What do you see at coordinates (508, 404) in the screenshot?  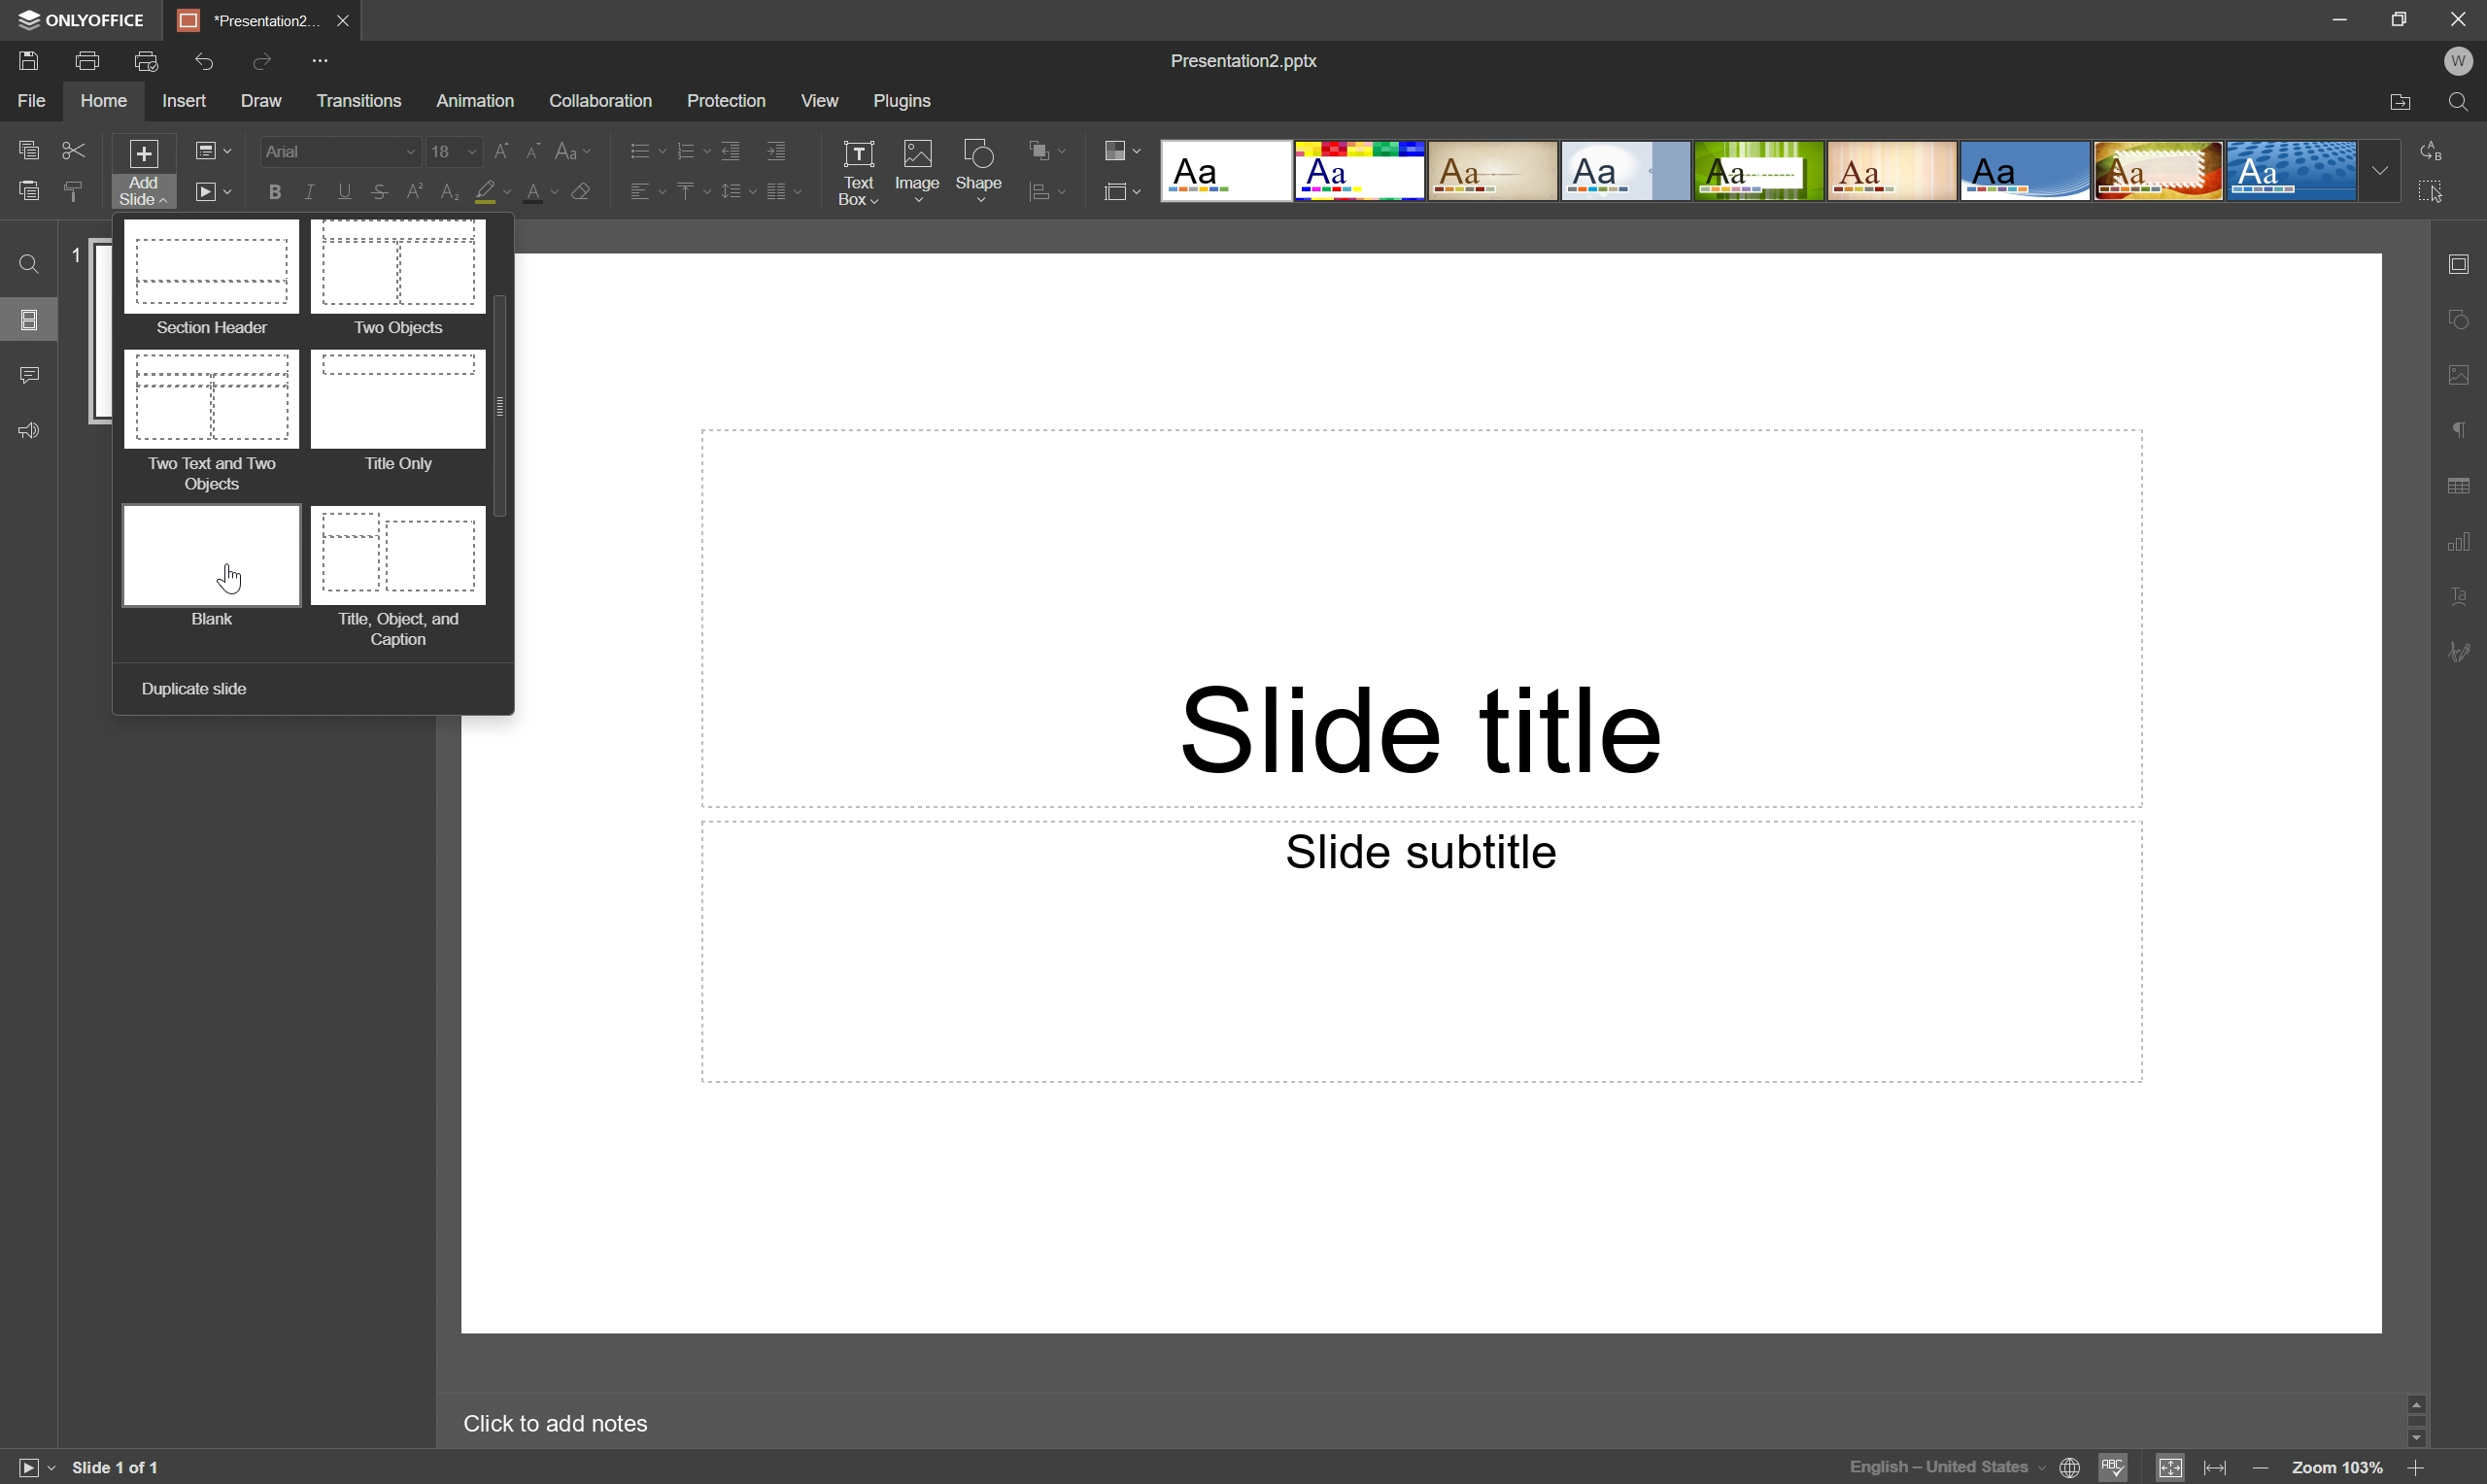 I see `Scroll Bar` at bounding box center [508, 404].